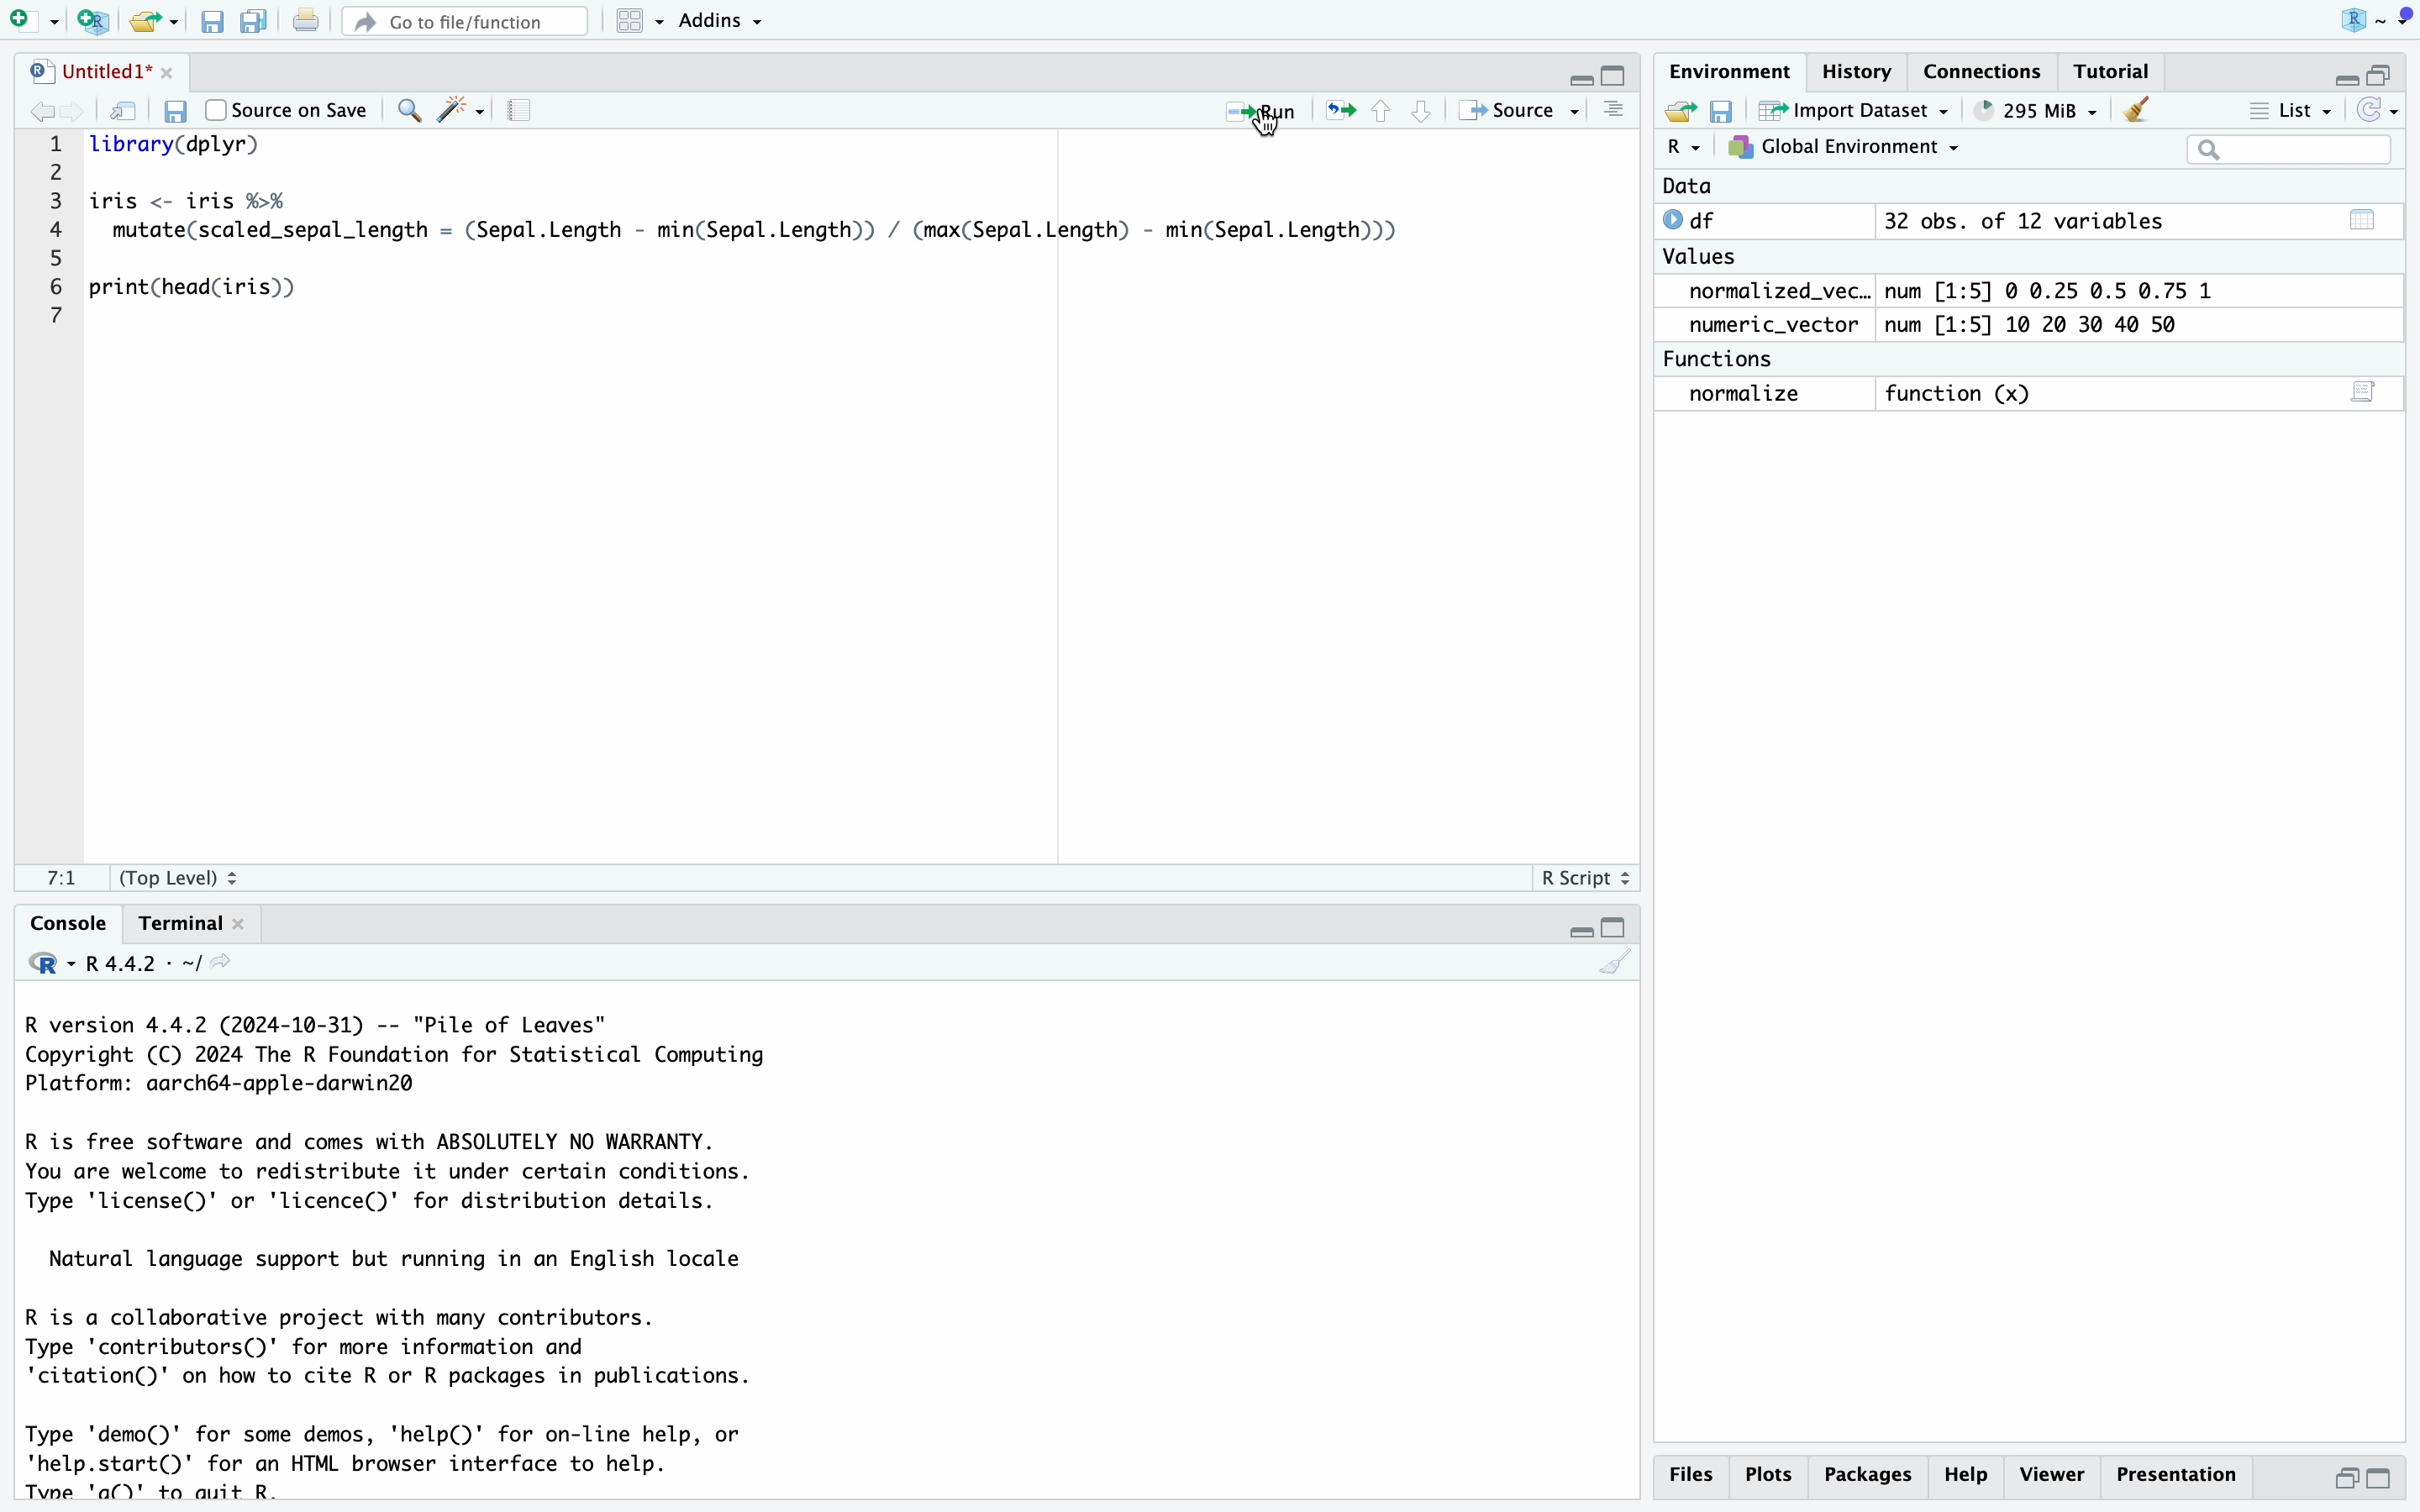 This screenshot has width=2420, height=1512. What do you see at coordinates (1585, 876) in the screenshot?
I see `R Script` at bounding box center [1585, 876].